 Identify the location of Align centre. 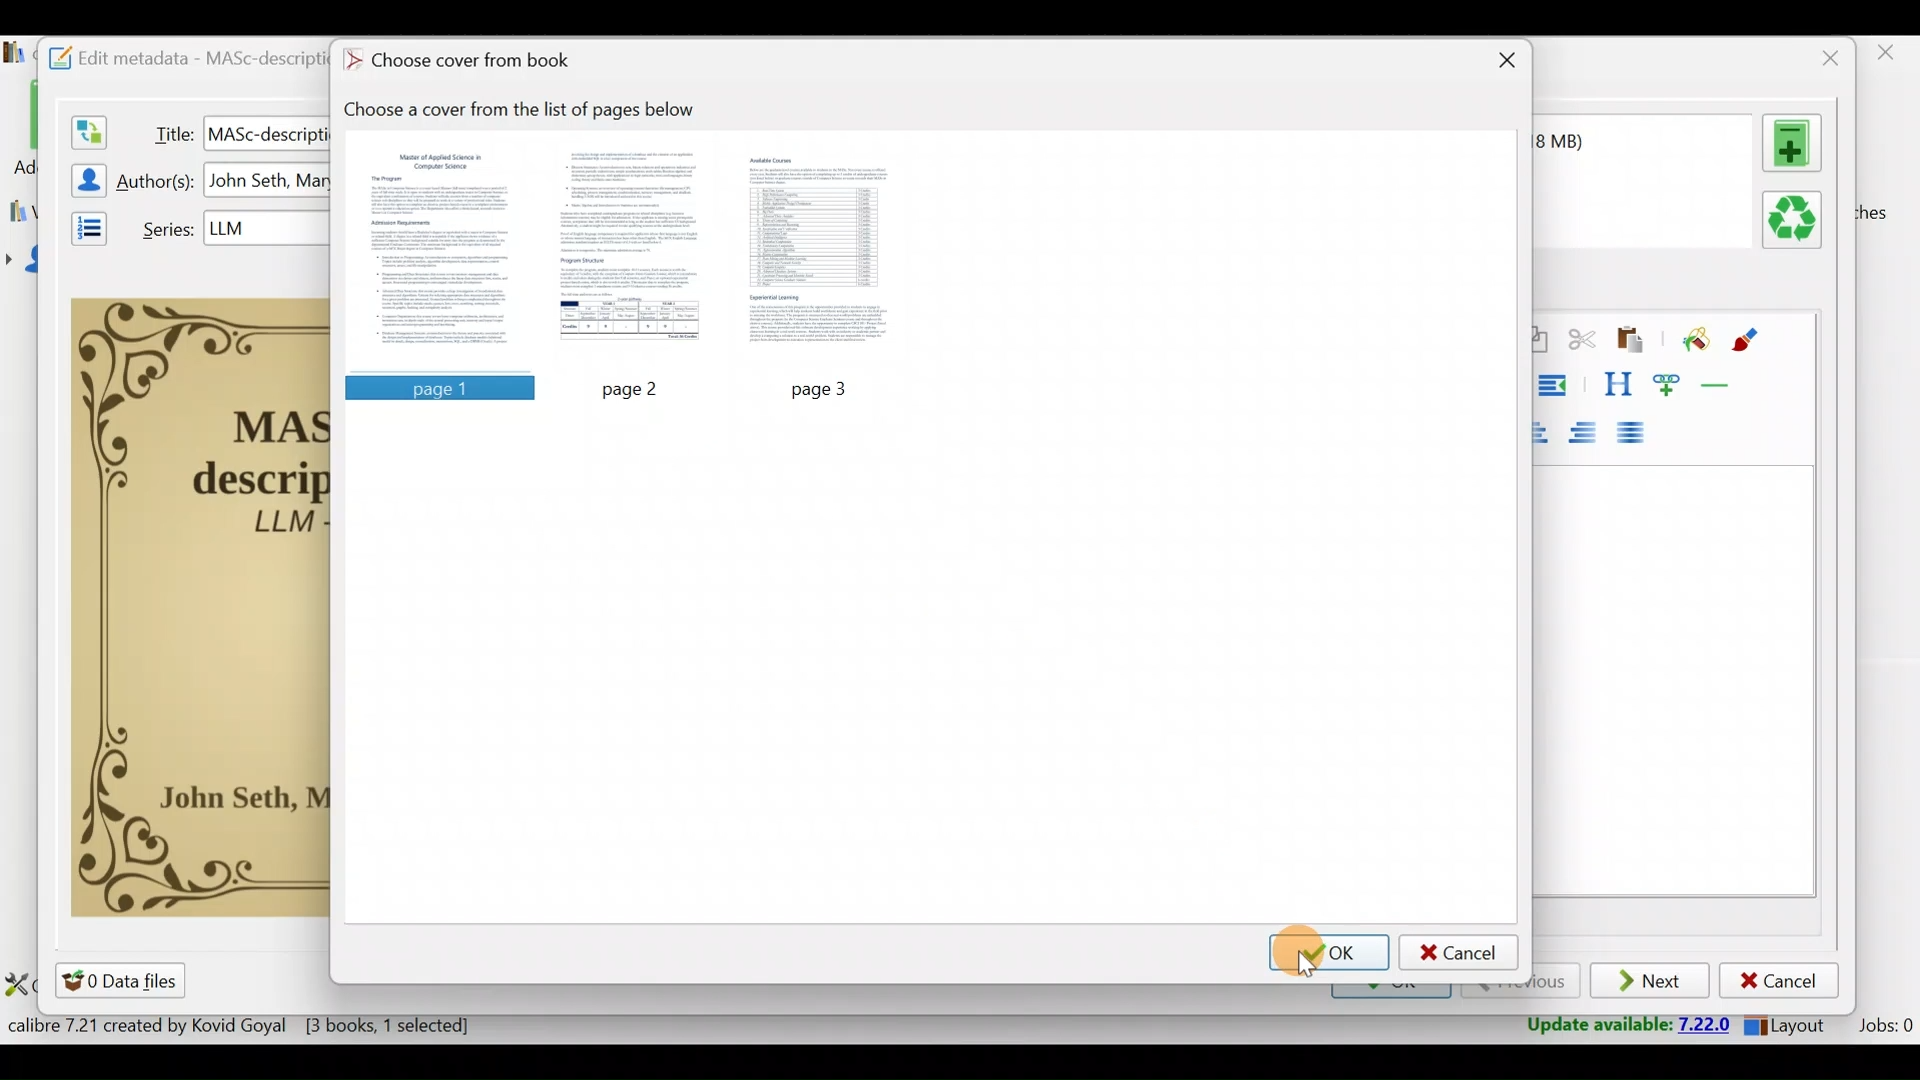
(1550, 429).